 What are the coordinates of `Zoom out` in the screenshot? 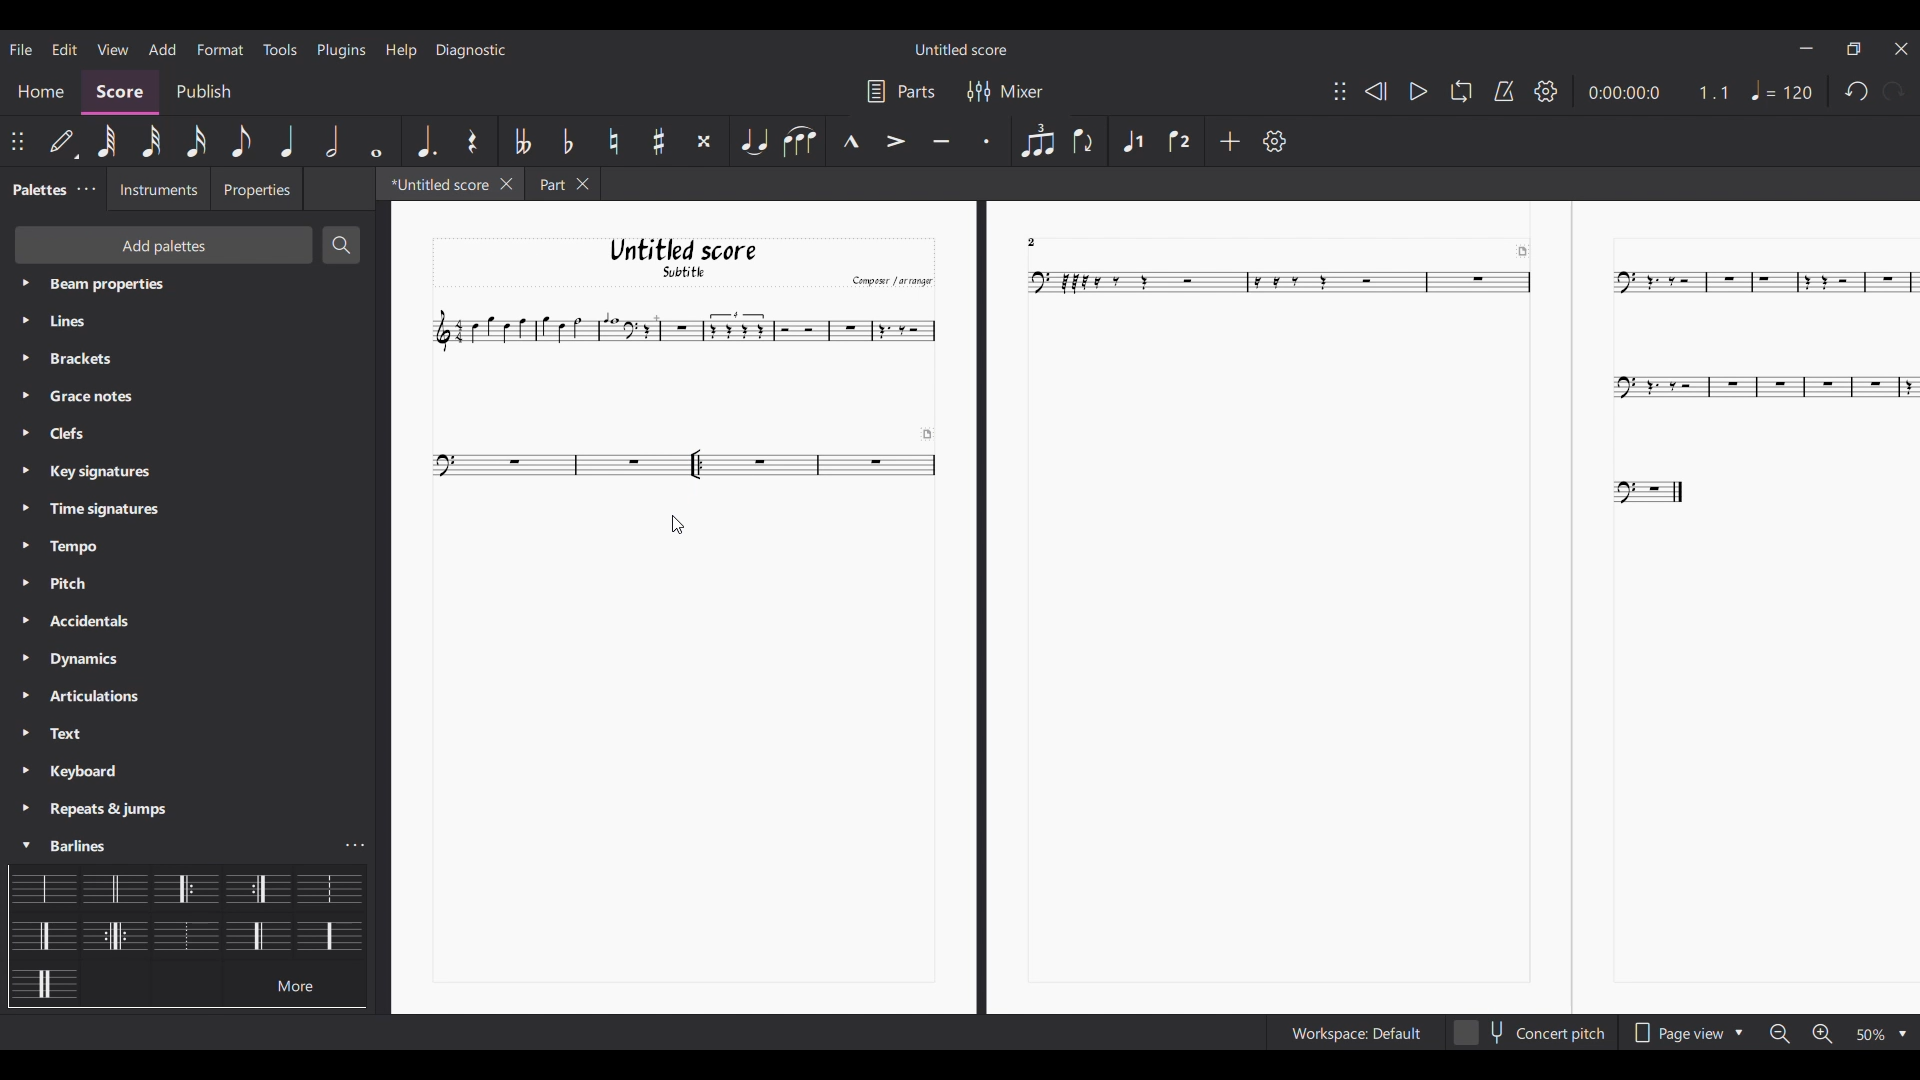 It's located at (1779, 1034).